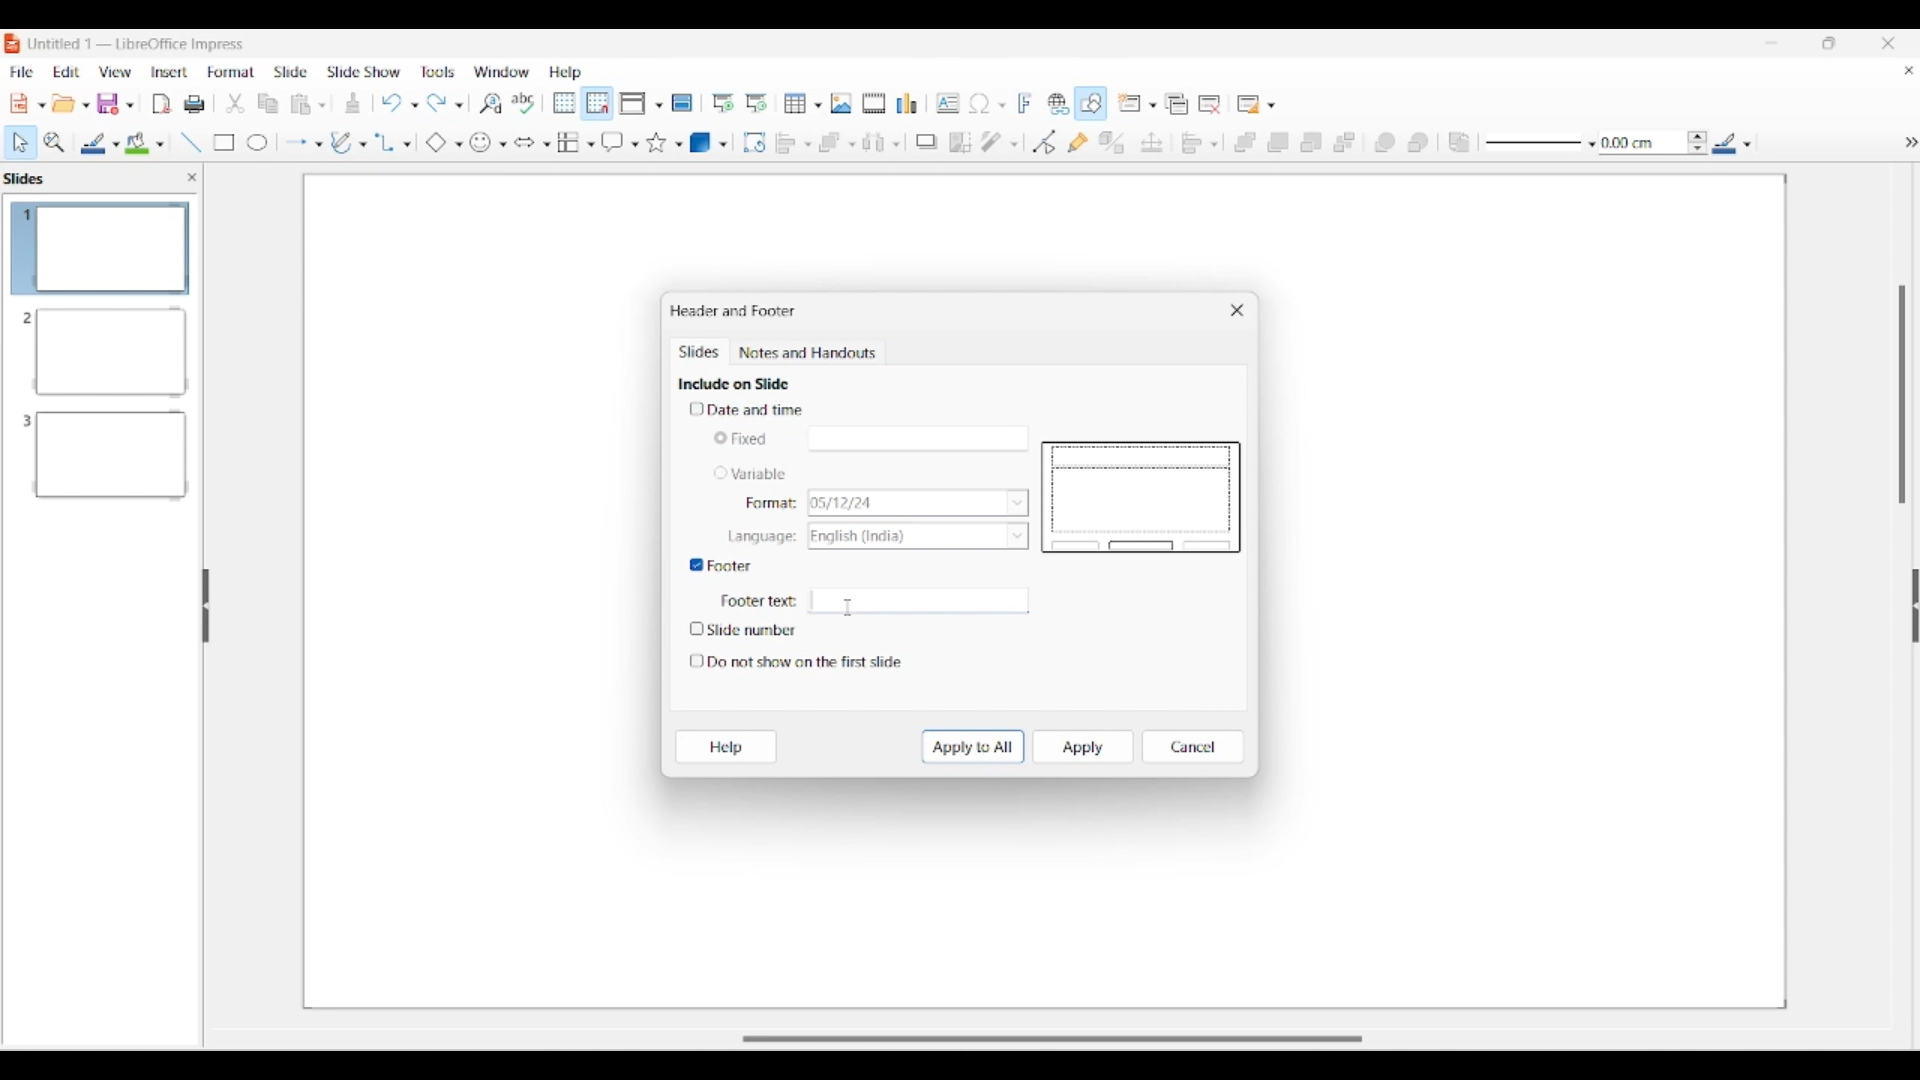 This screenshot has width=1920, height=1080. What do you see at coordinates (194, 102) in the screenshot?
I see `Print` at bounding box center [194, 102].